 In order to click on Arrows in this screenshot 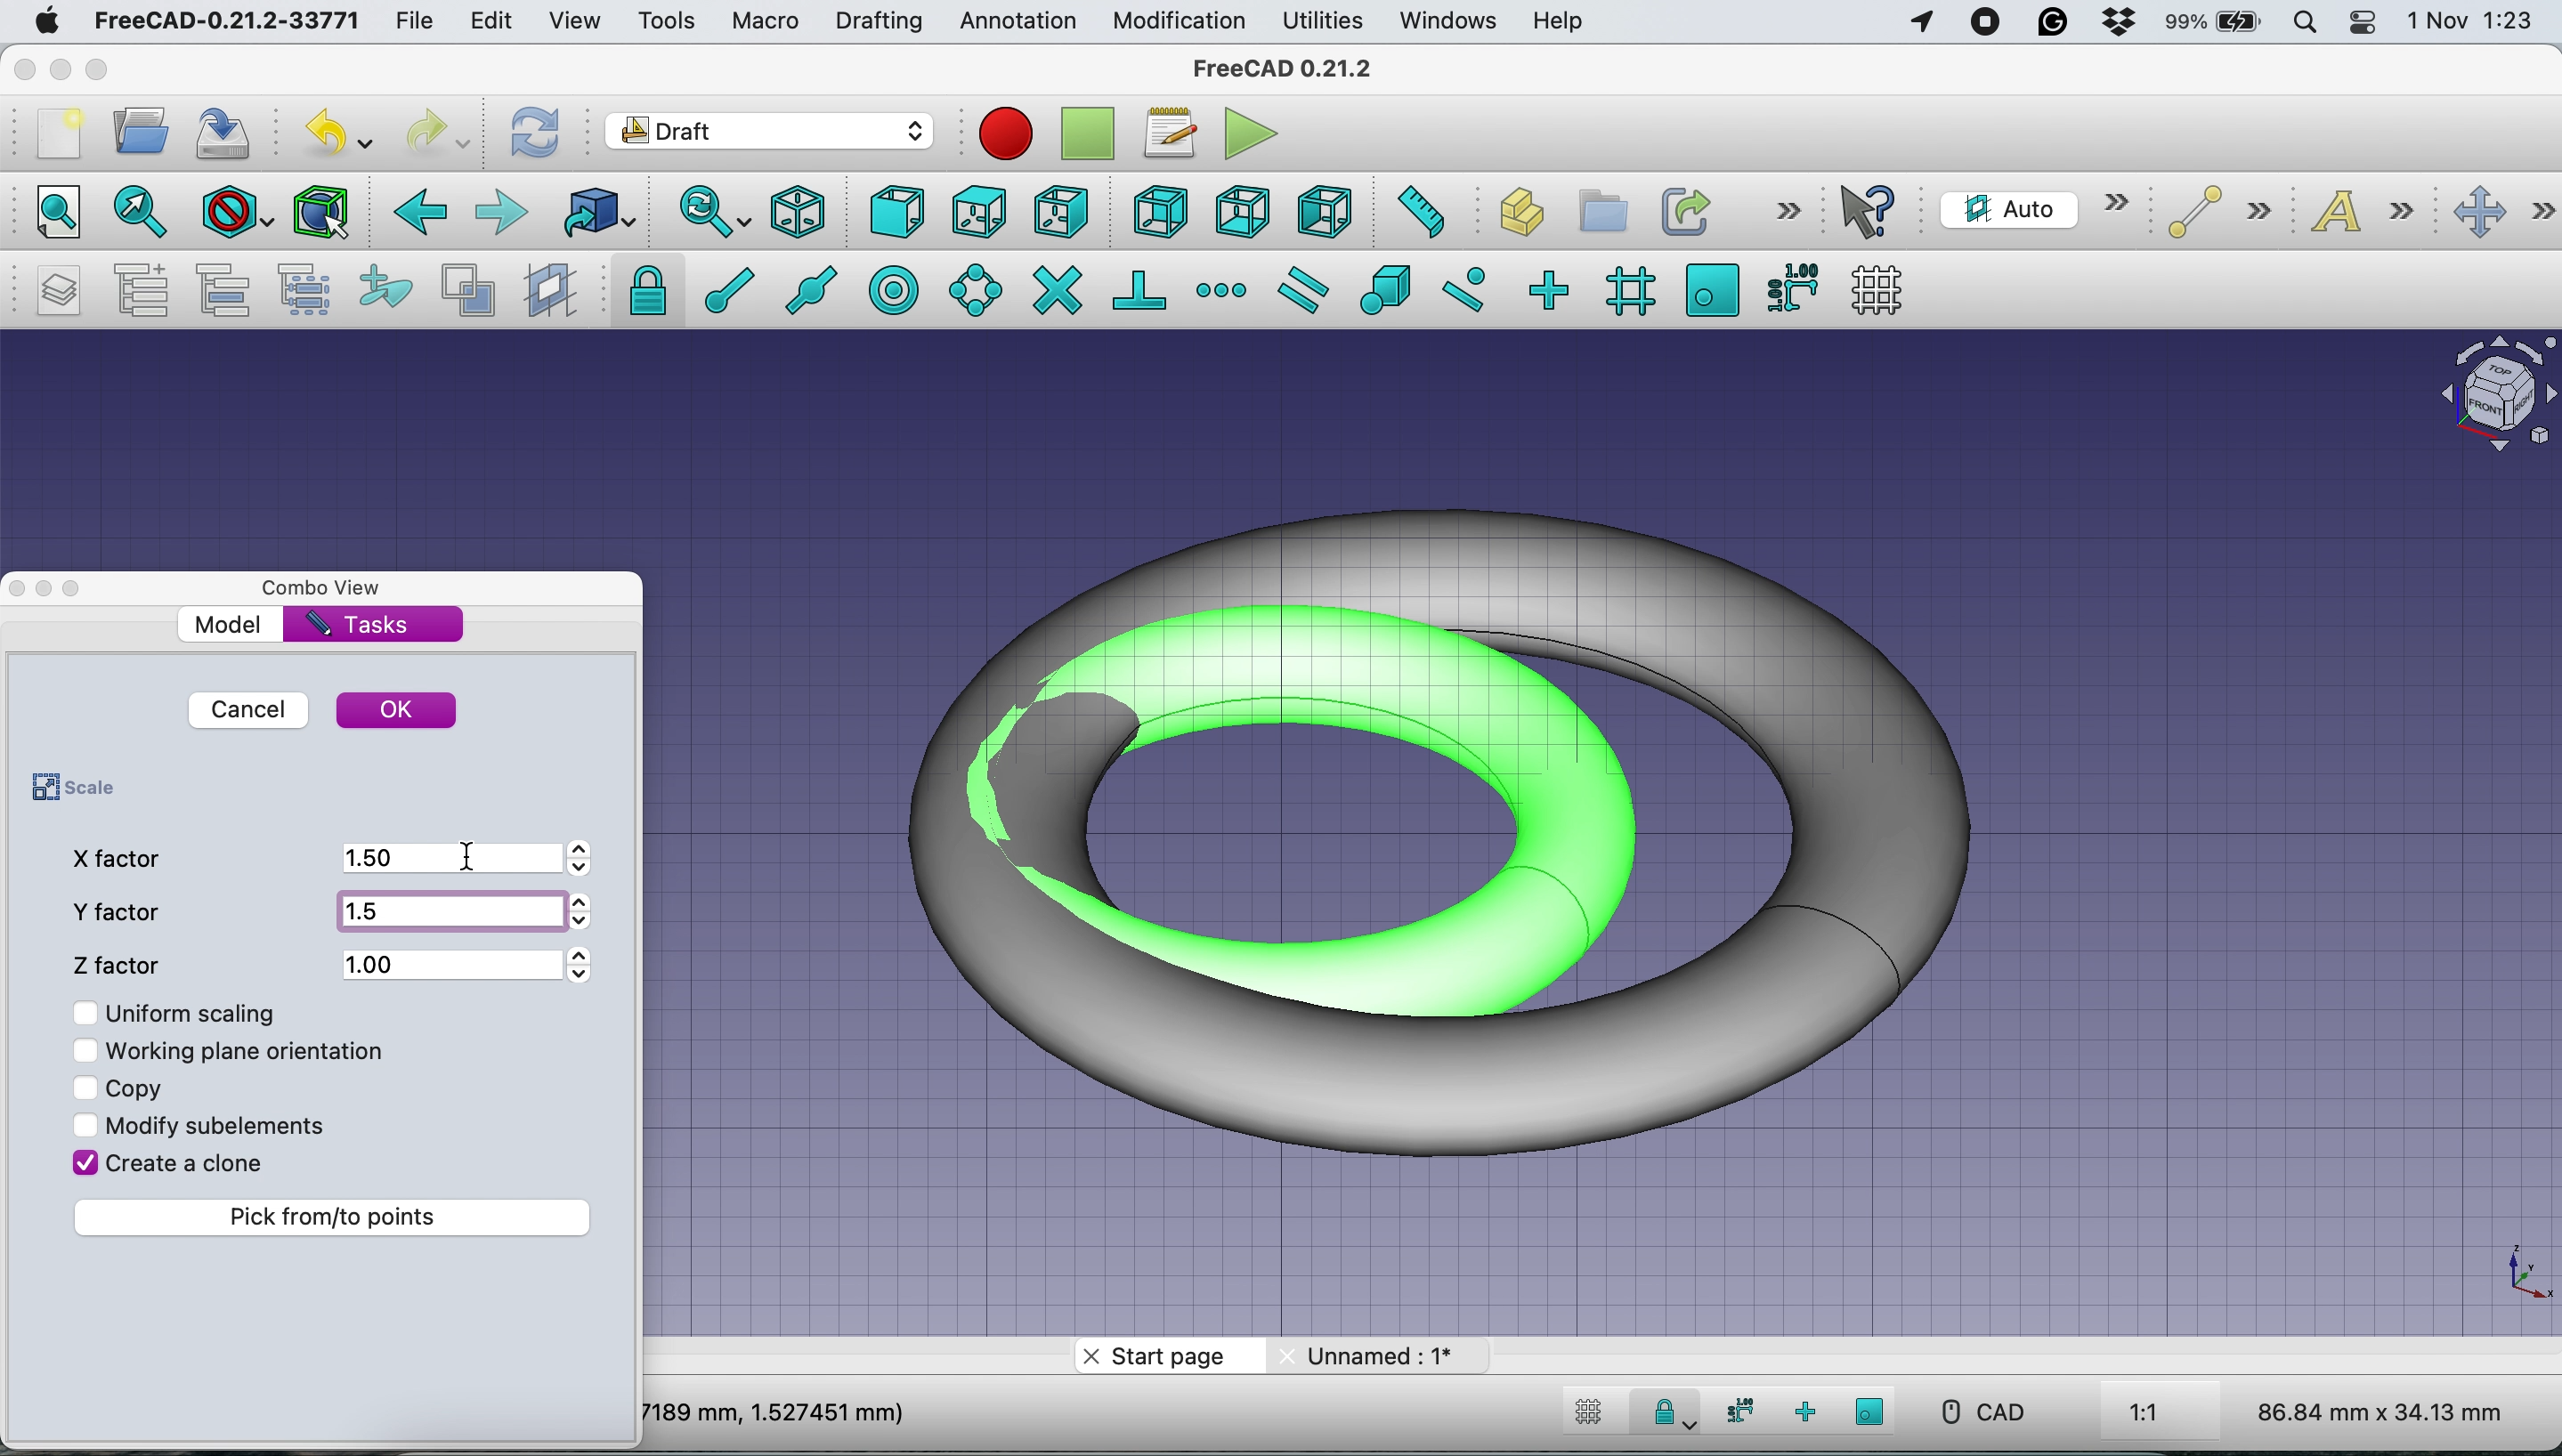, I will do `click(590, 857)`.